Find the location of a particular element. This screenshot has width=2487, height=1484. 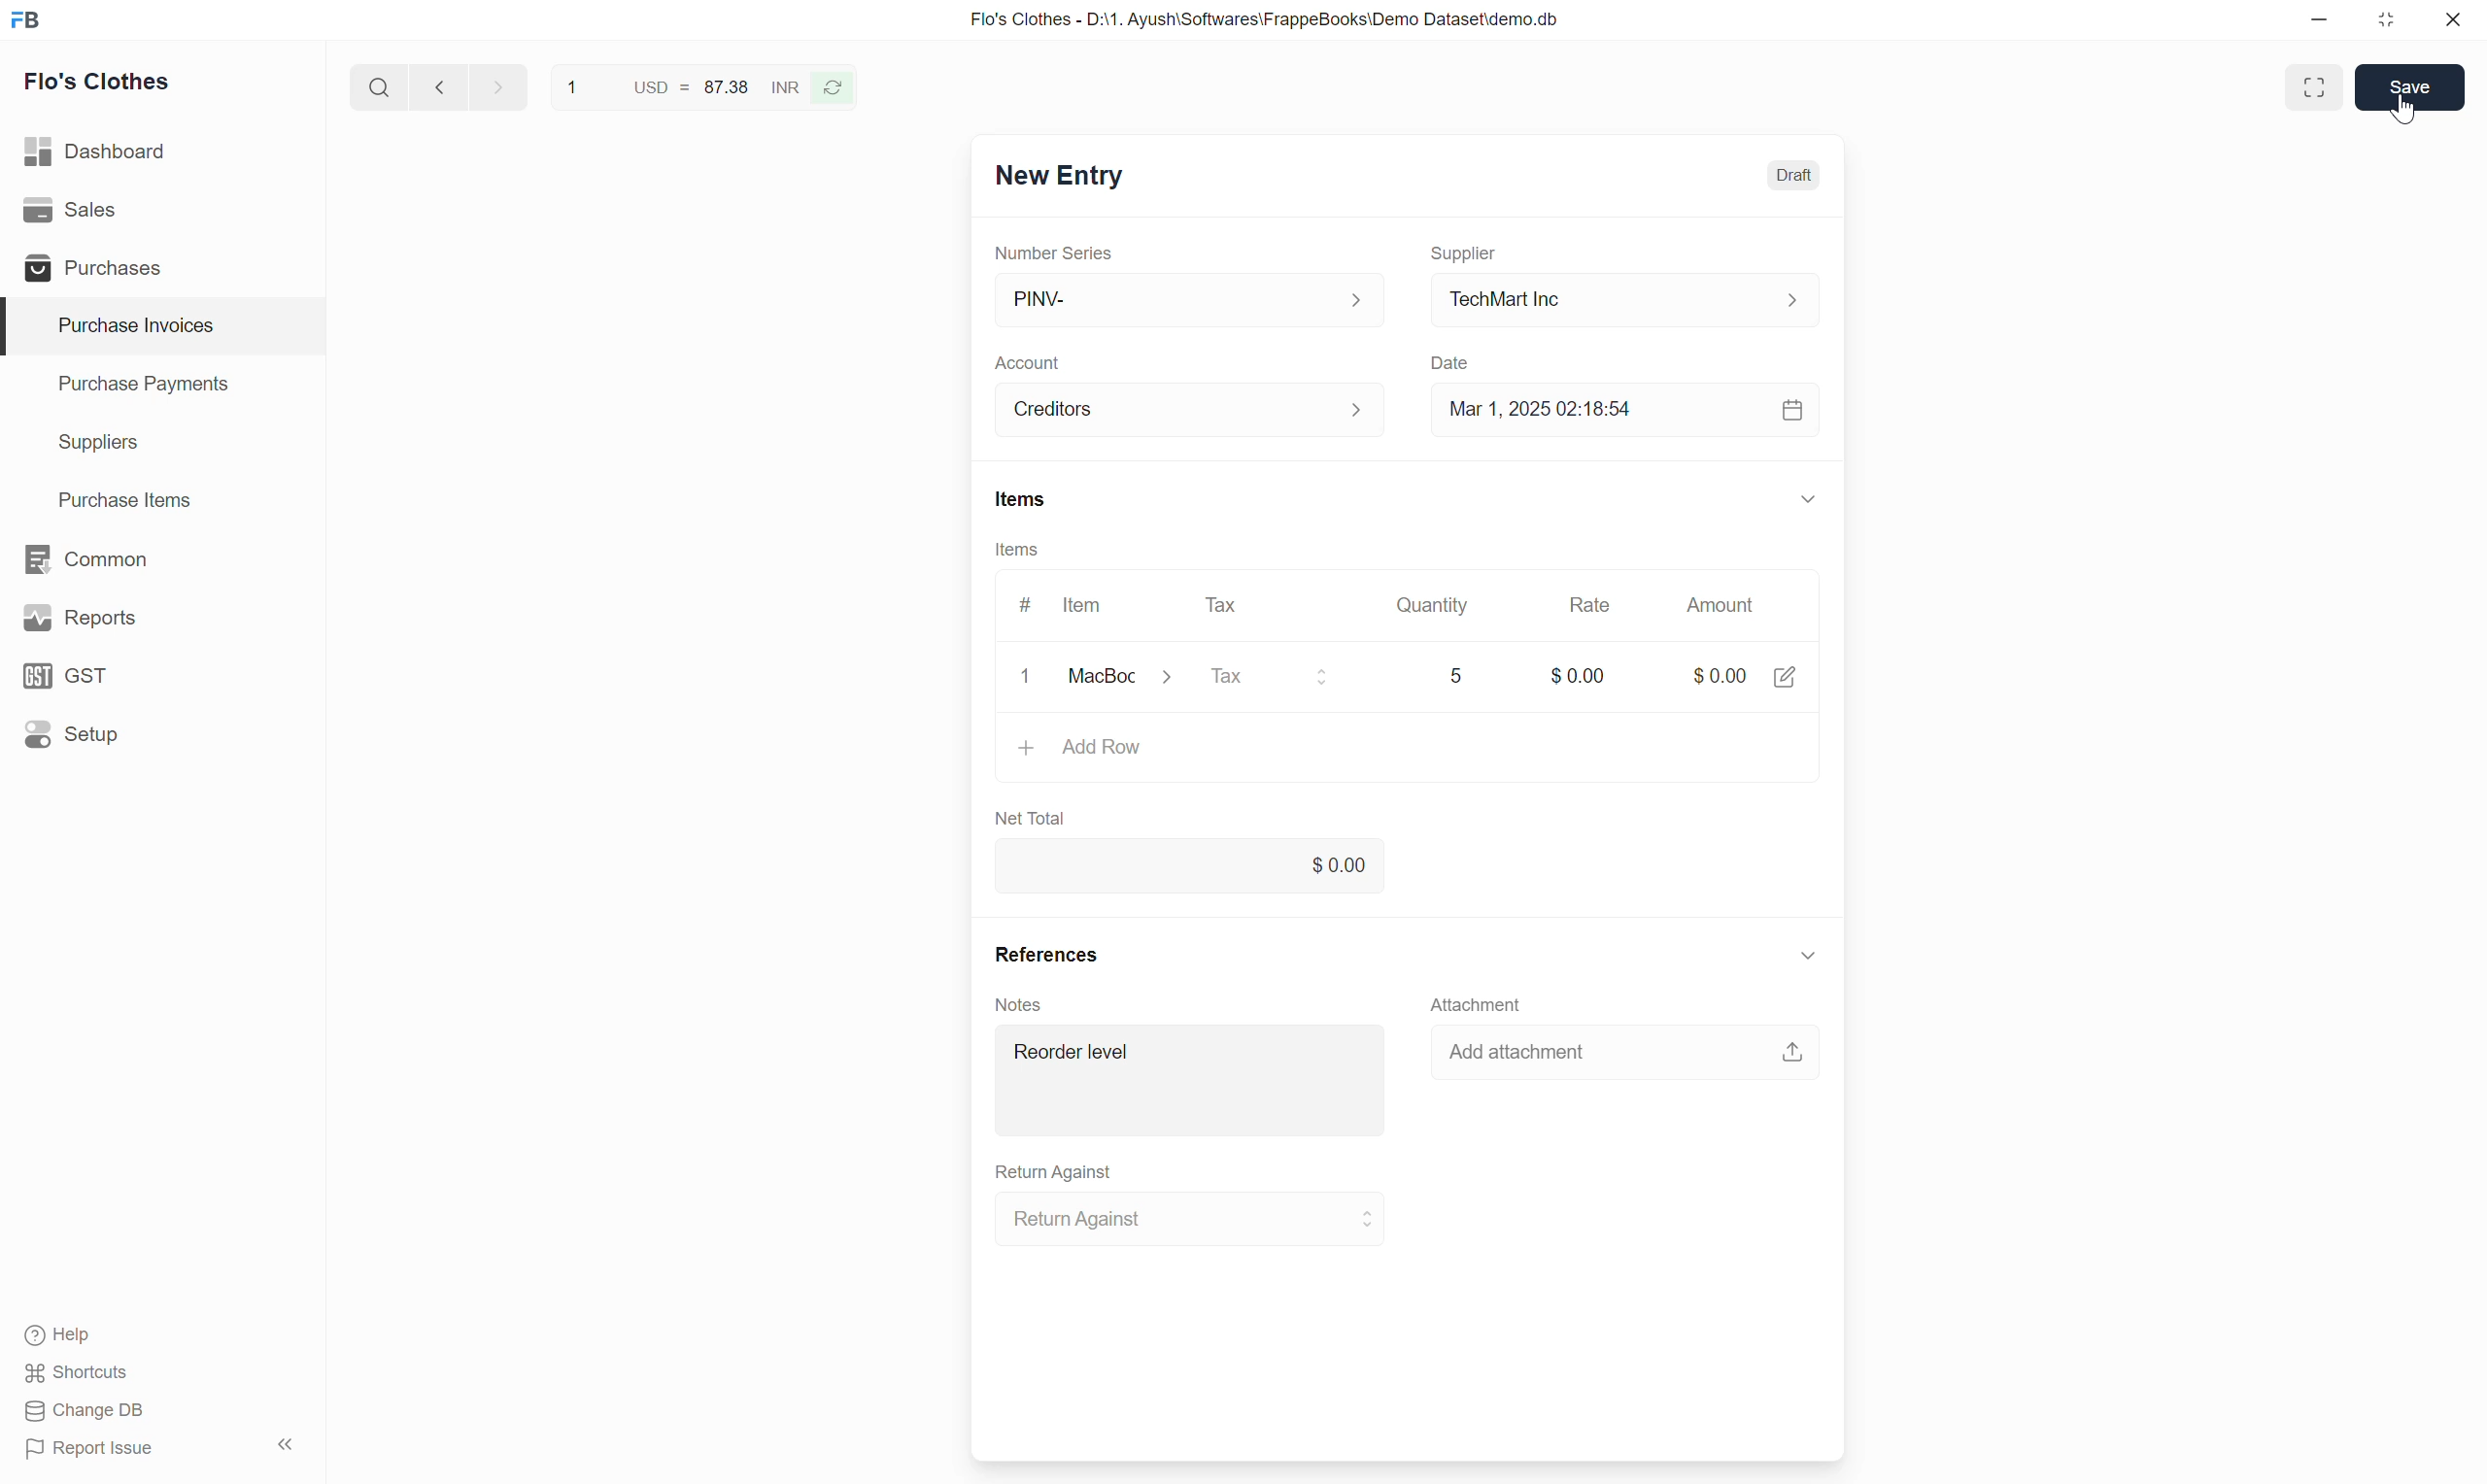

TechMart Inc is located at coordinates (1626, 301).